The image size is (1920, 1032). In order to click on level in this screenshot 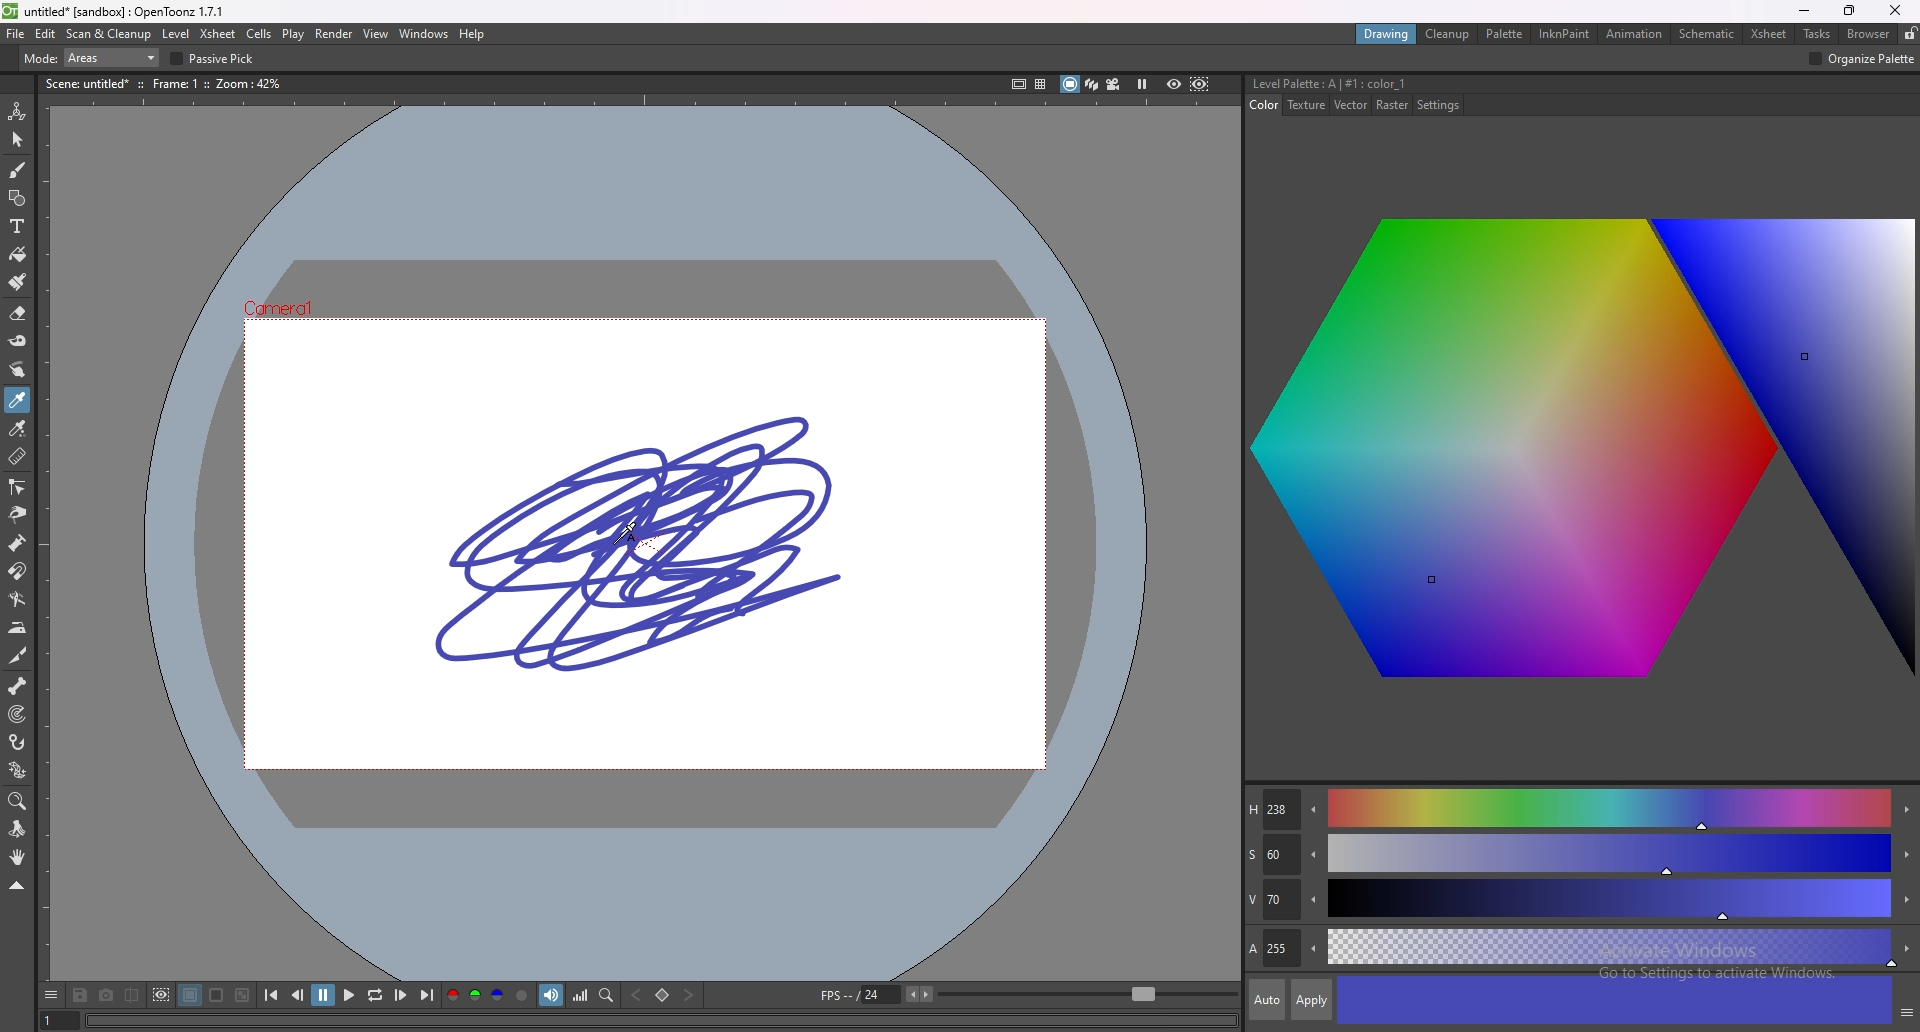, I will do `click(177, 33)`.